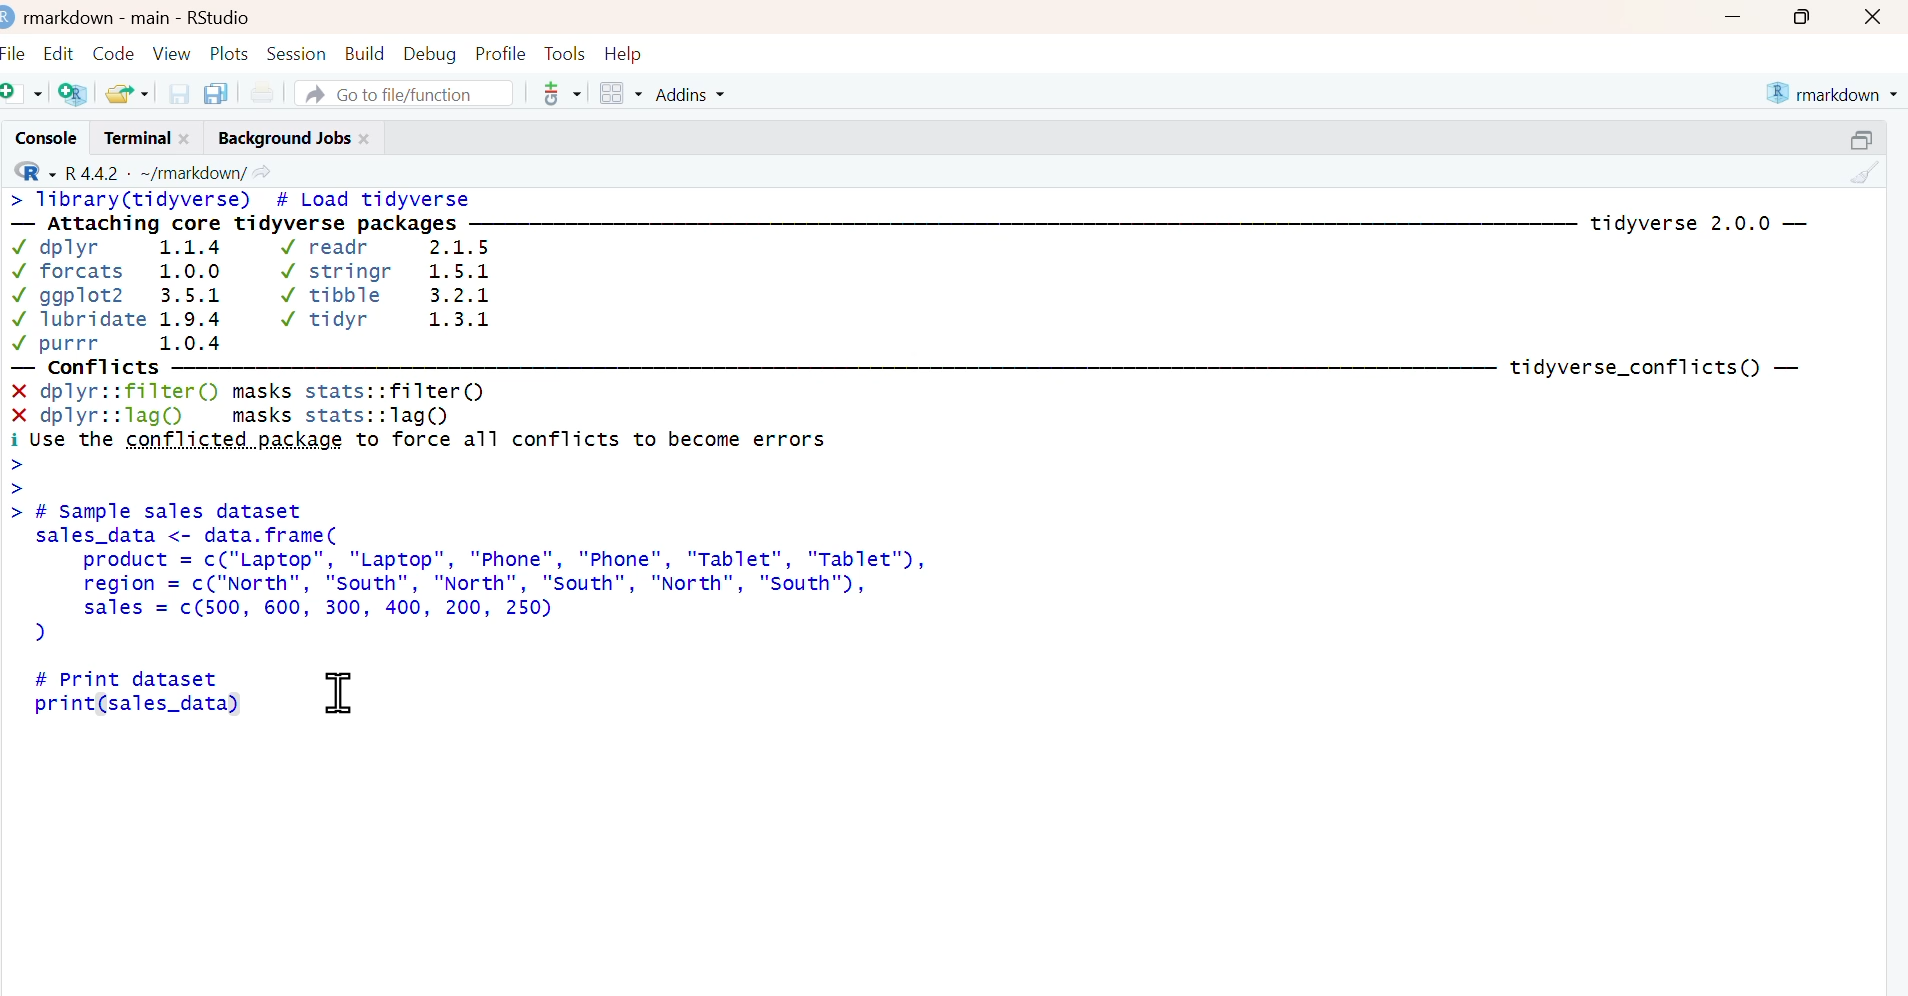  Describe the element at coordinates (1809, 16) in the screenshot. I see `maximize` at that location.